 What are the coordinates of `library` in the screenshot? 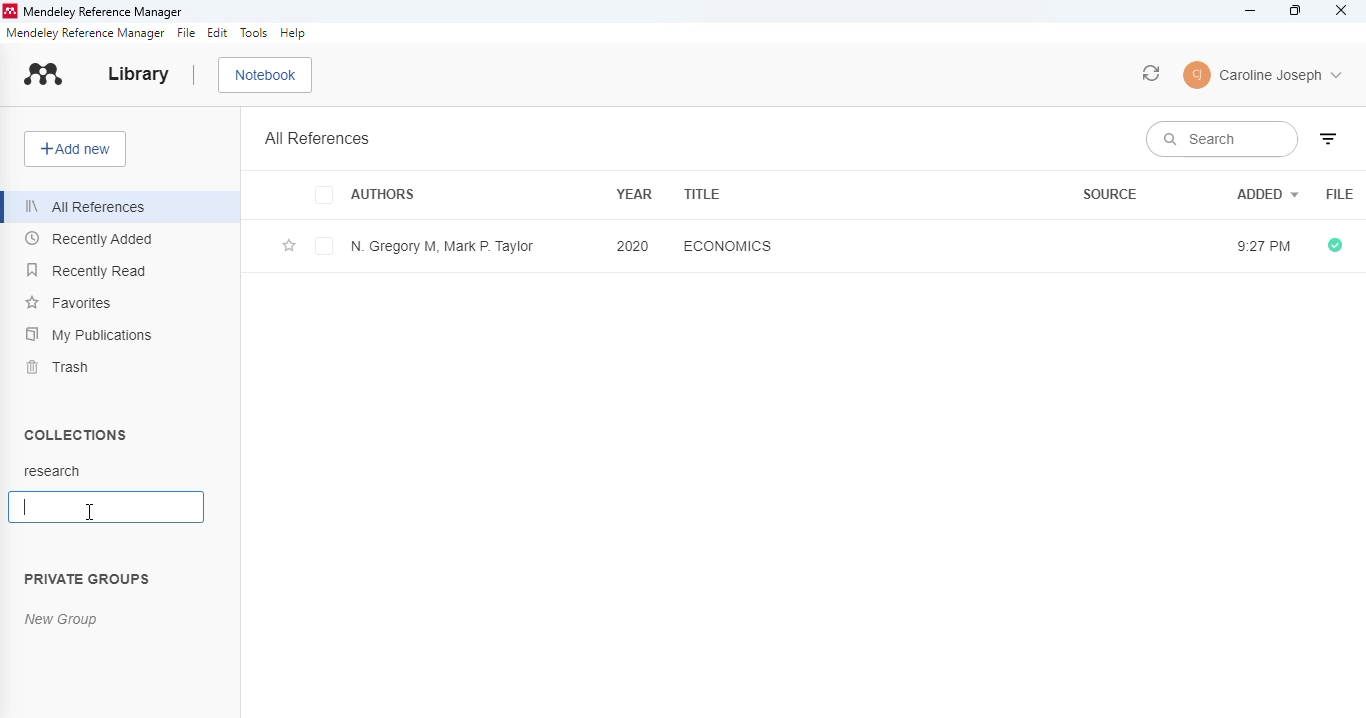 It's located at (139, 74).